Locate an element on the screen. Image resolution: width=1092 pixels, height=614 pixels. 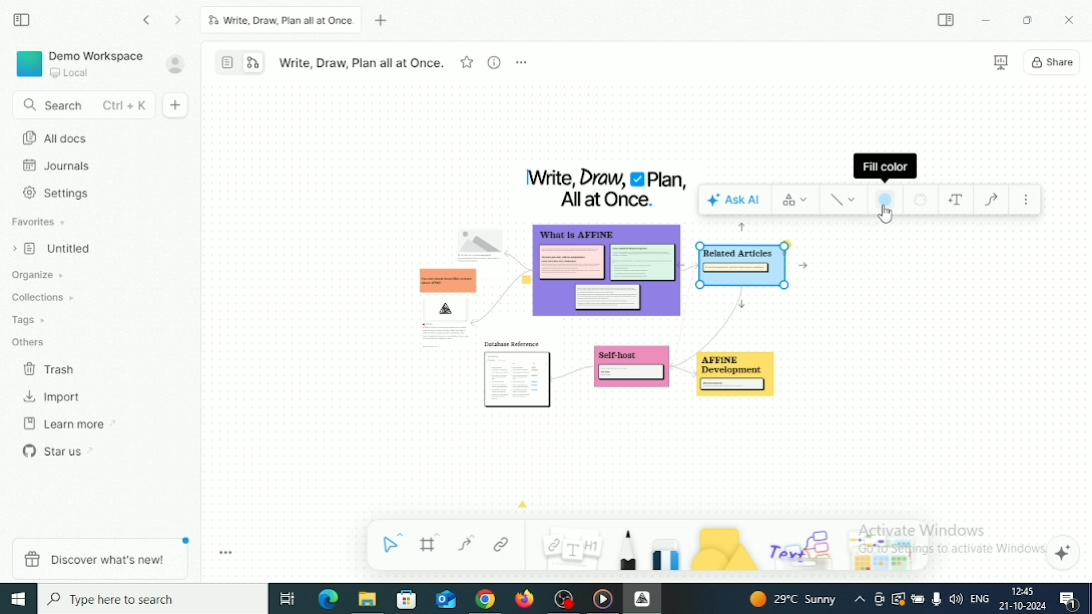
File Explorer is located at coordinates (367, 600).